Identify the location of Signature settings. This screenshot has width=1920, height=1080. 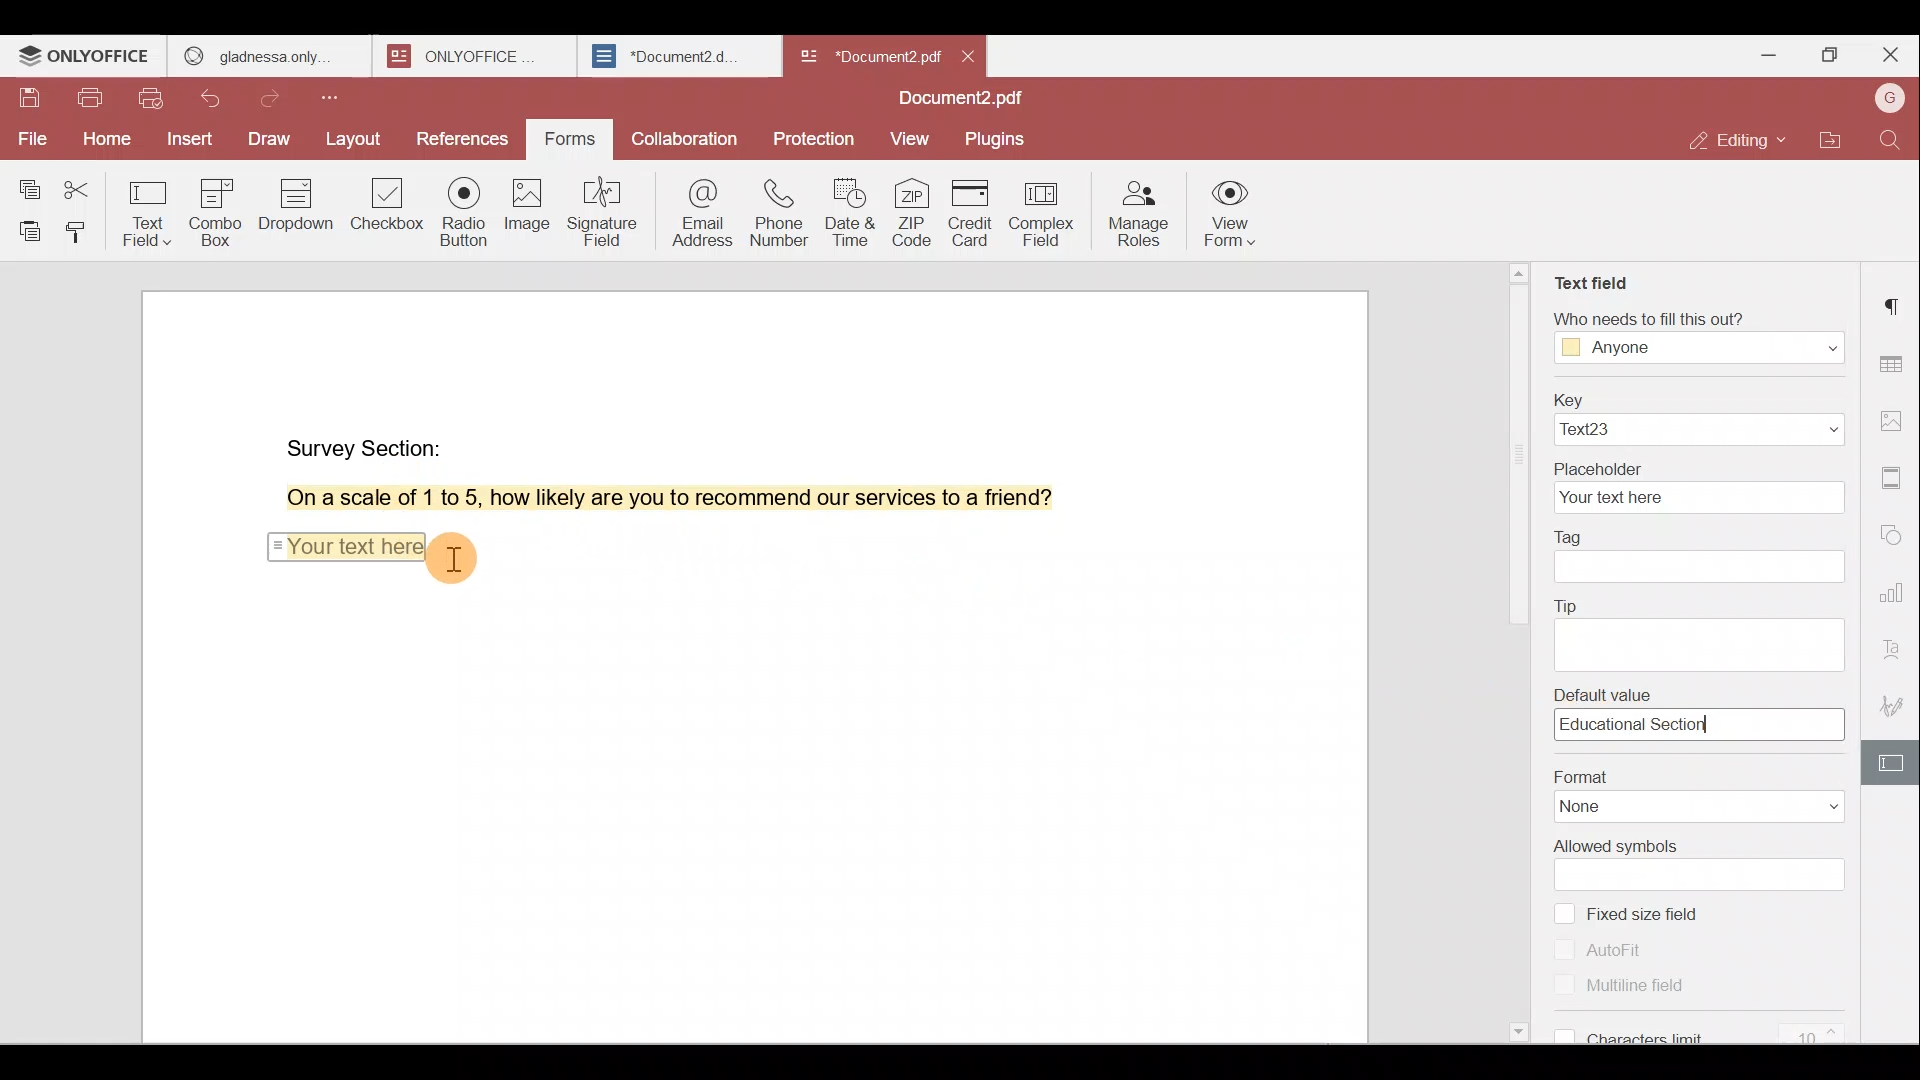
(1898, 704).